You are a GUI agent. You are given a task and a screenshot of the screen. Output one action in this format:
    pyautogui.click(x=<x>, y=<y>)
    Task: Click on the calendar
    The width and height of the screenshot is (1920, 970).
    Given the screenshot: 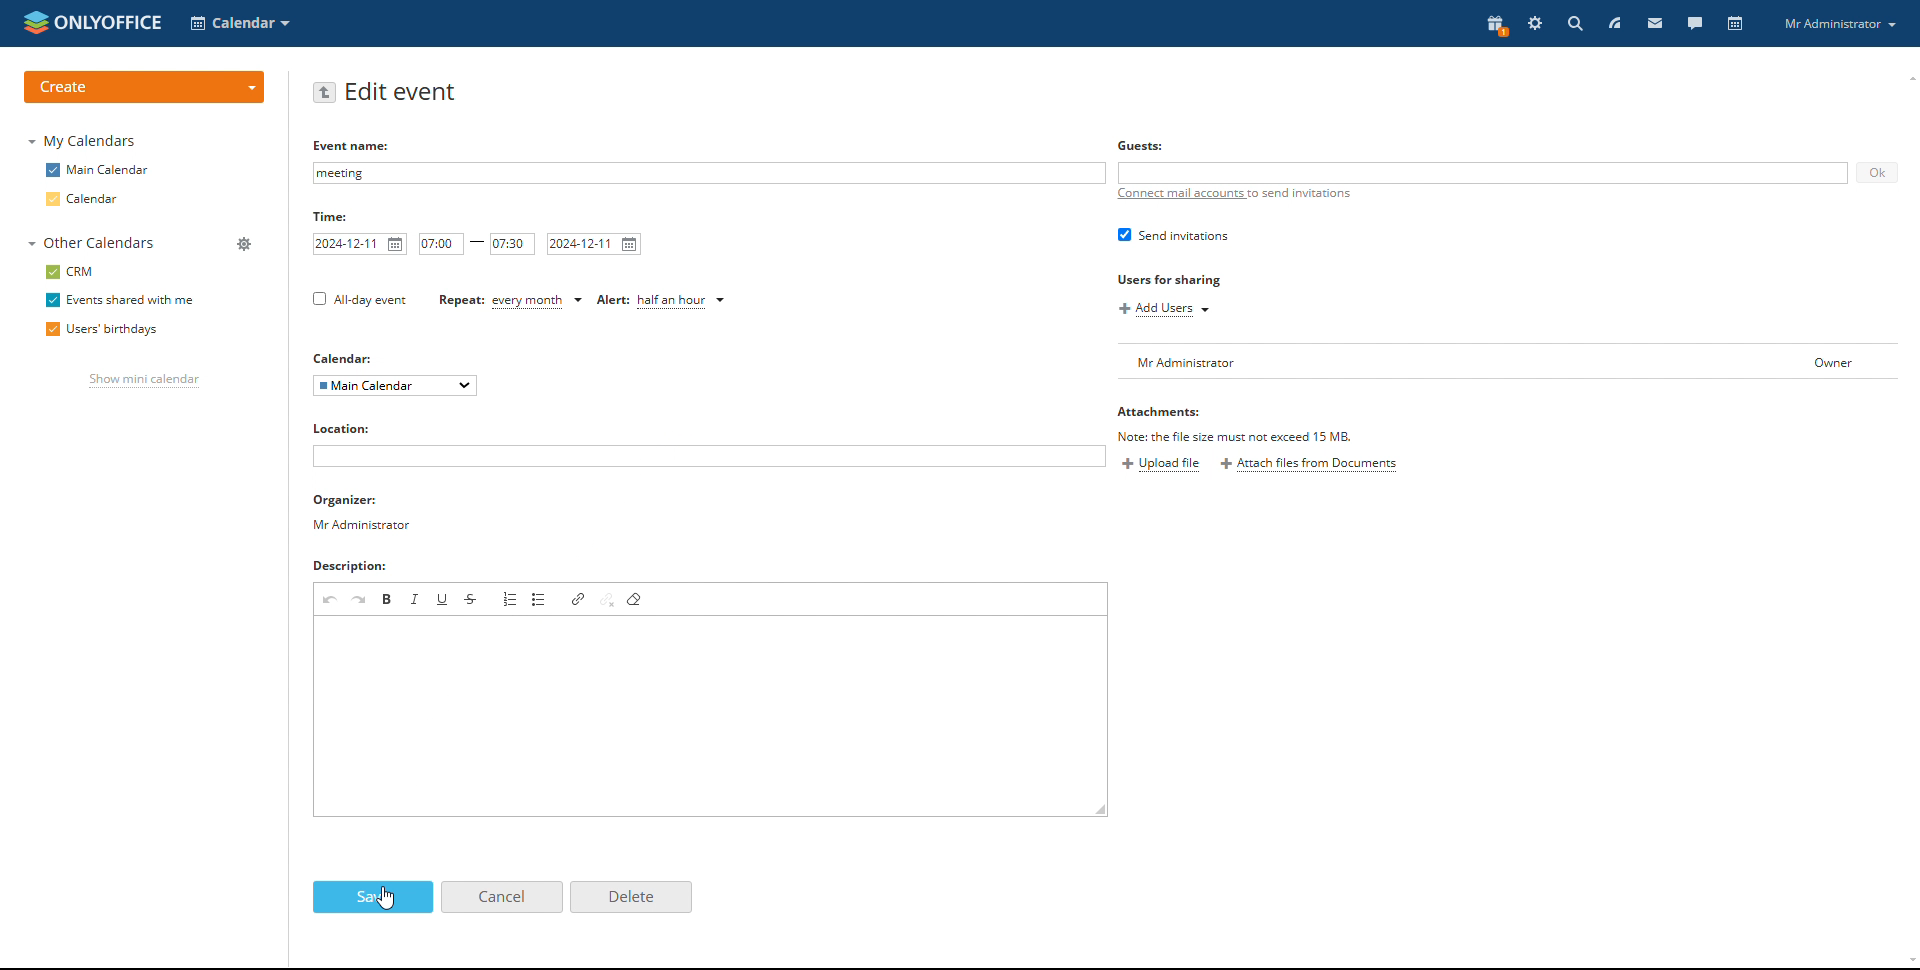 What is the action you would take?
    pyautogui.click(x=101, y=200)
    